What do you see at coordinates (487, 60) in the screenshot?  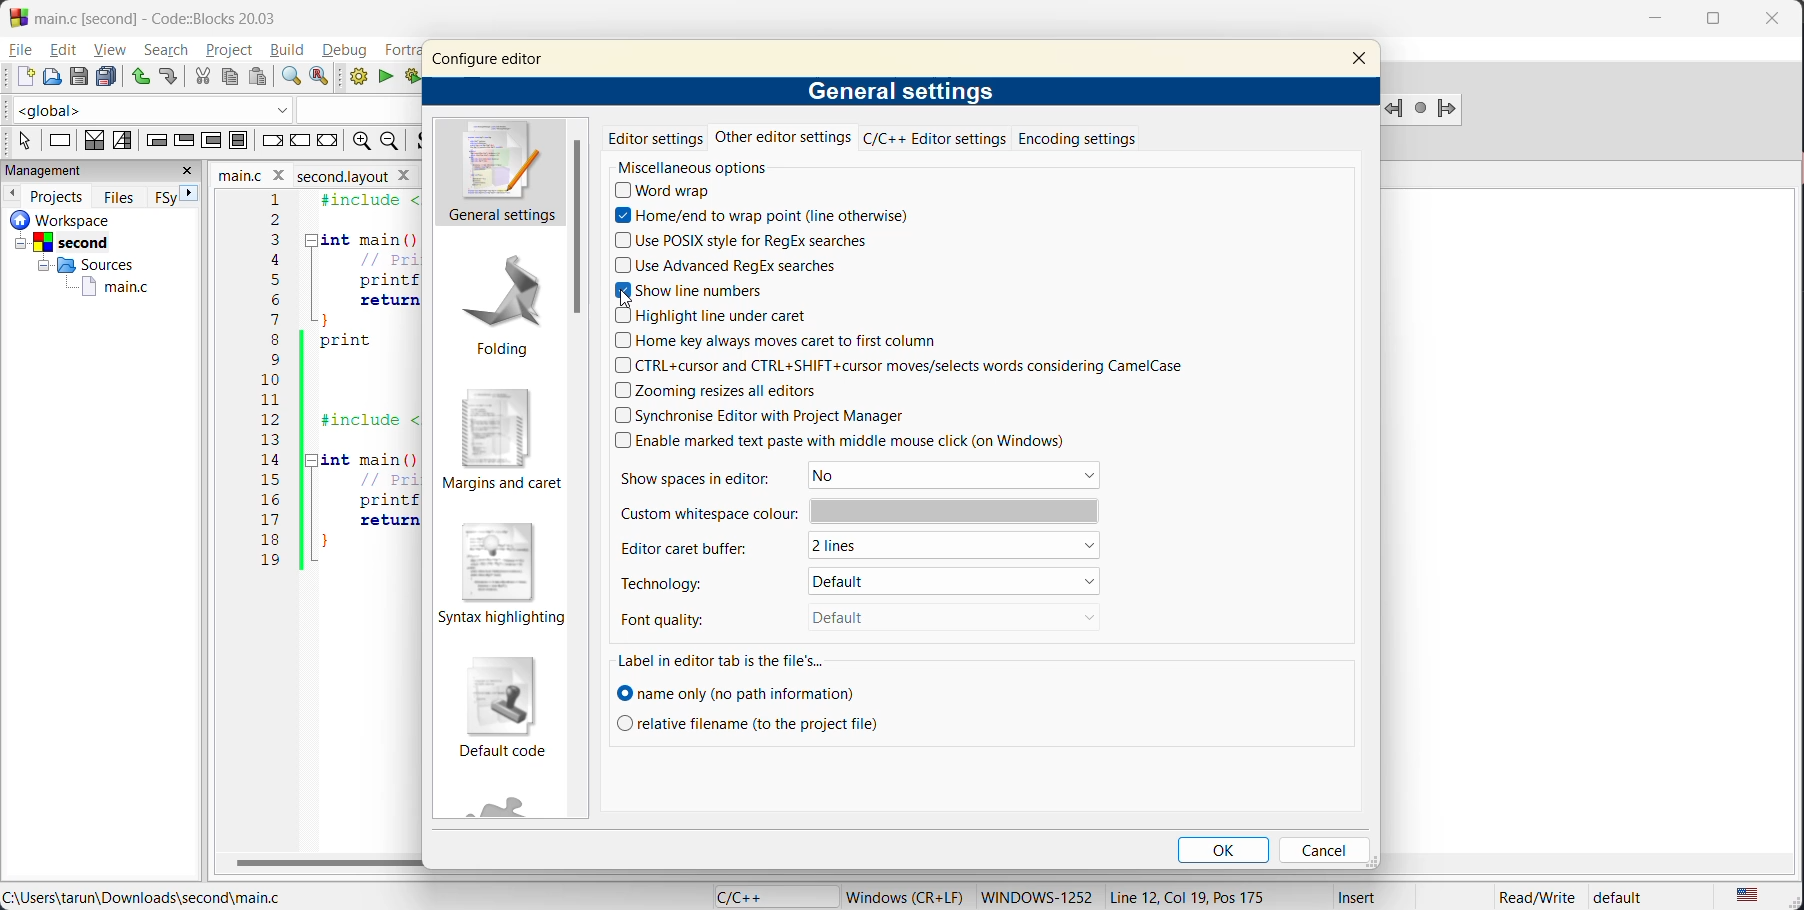 I see `configure editor` at bounding box center [487, 60].